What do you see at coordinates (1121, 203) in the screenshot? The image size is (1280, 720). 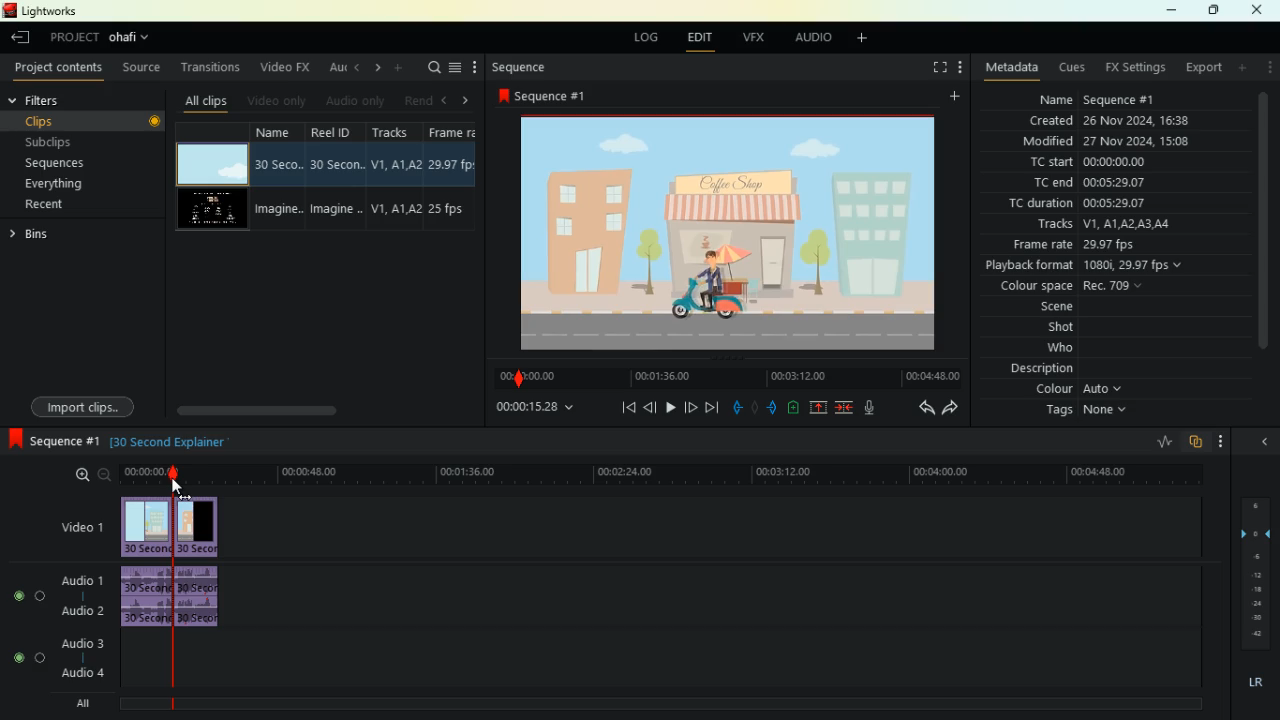 I see `00:05:29.07` at bounding box center [1121, 203].